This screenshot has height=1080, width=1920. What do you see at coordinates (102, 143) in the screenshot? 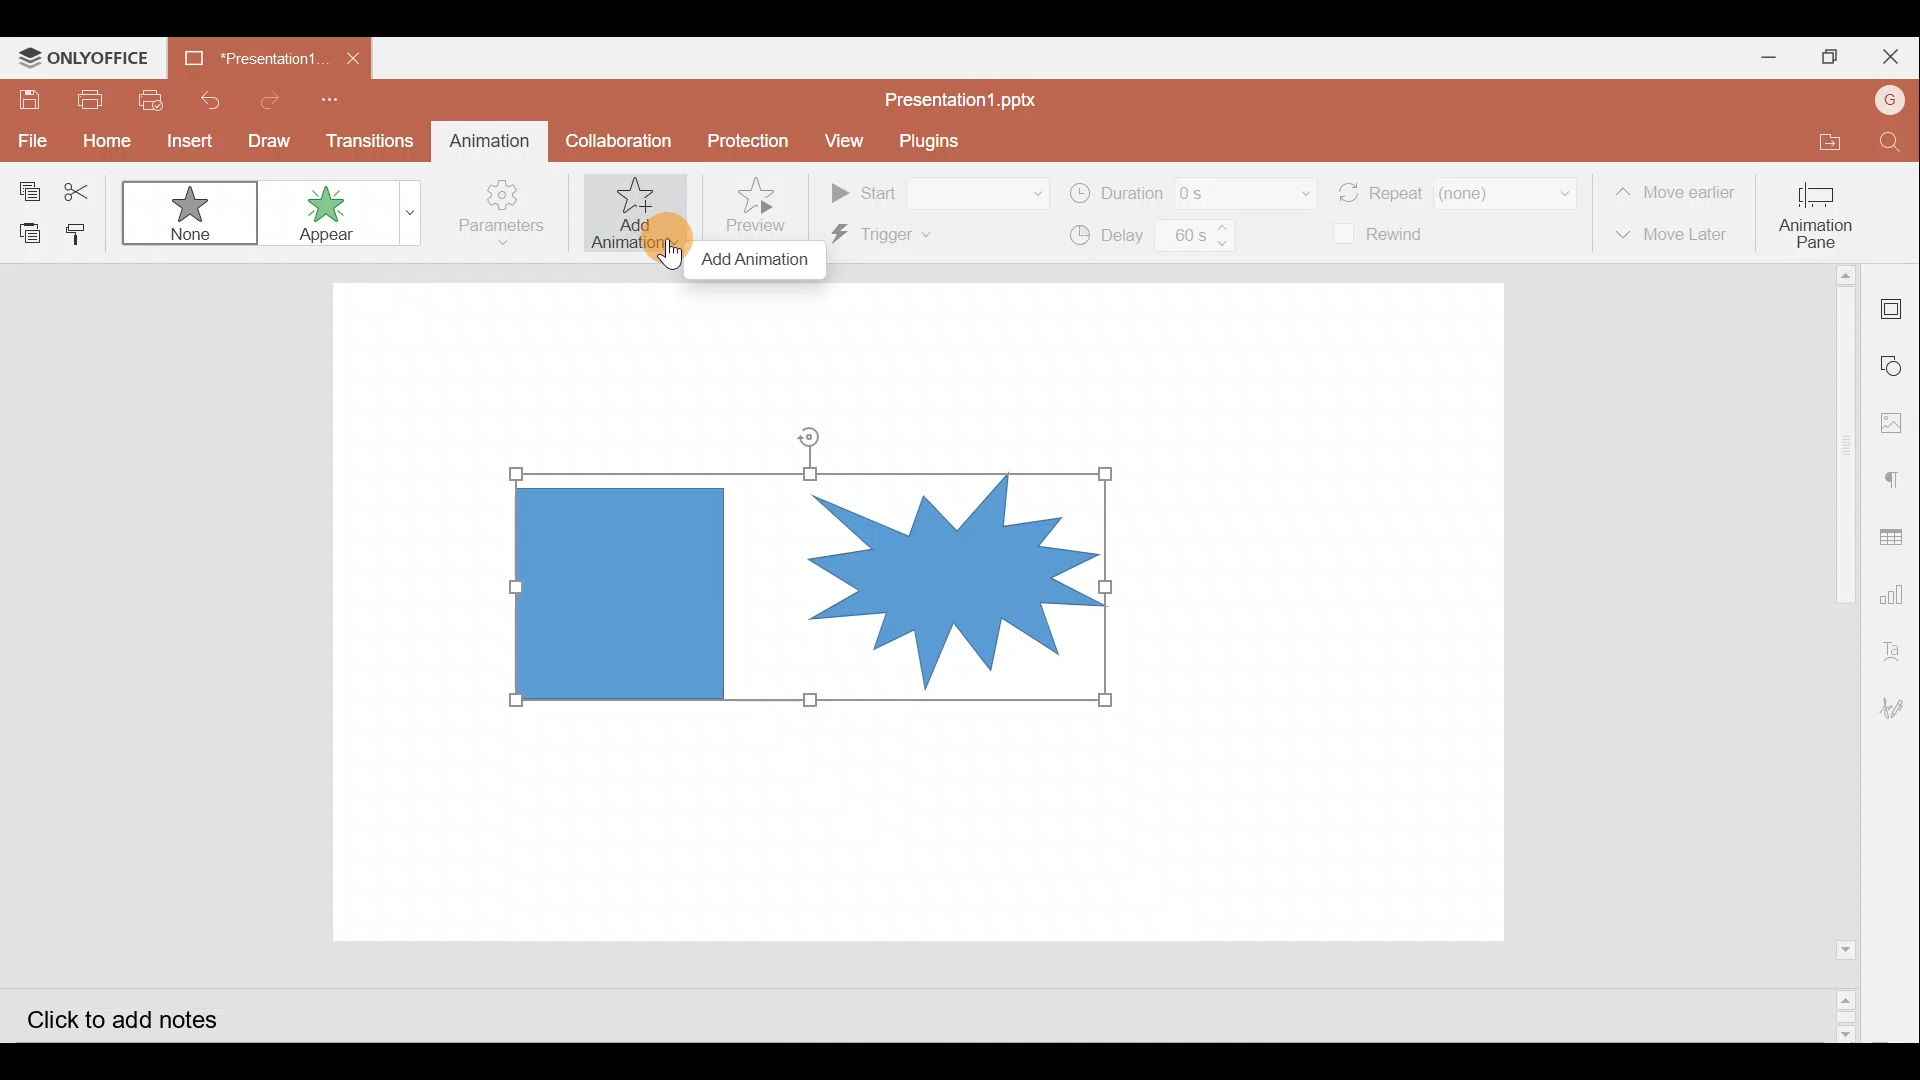
I see `Home` at bounding box center [102, 143].